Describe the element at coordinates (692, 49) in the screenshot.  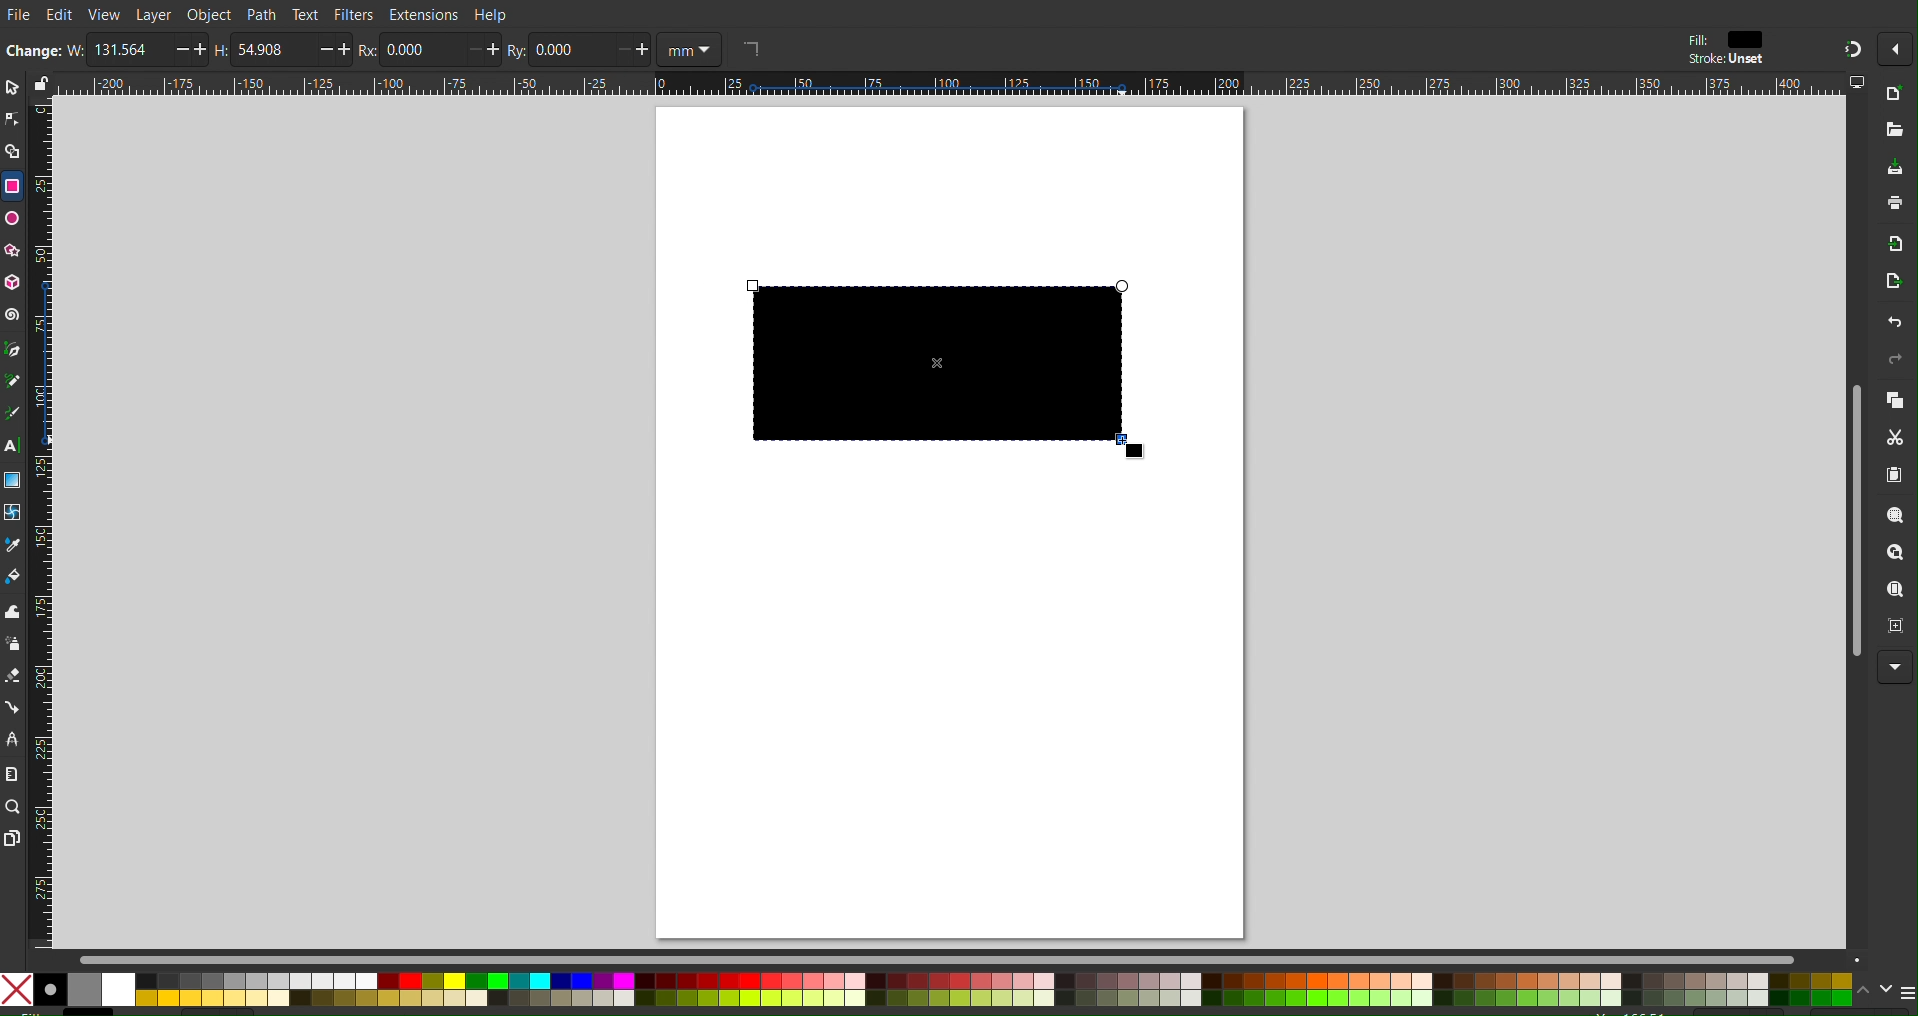
I see `Units` at that location.